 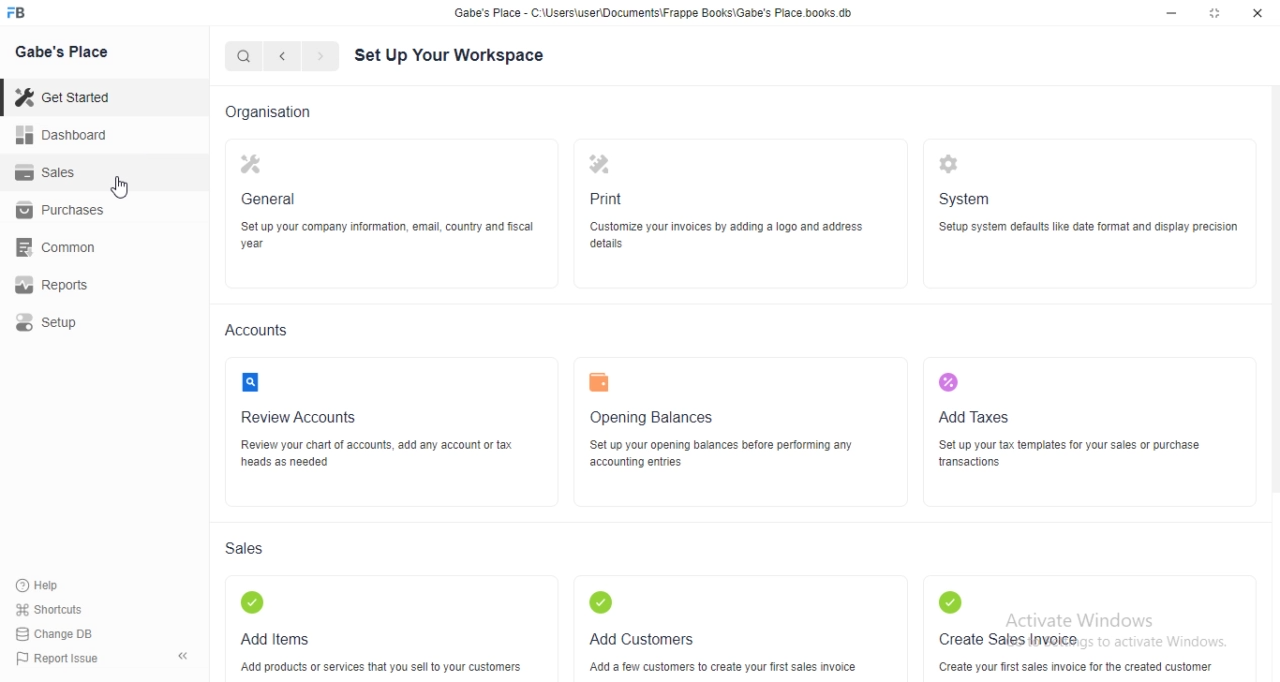 What do you see at coordinates (1163, 15) in the screenshot?
I see `minimize` at bounding box center [1163, 15].